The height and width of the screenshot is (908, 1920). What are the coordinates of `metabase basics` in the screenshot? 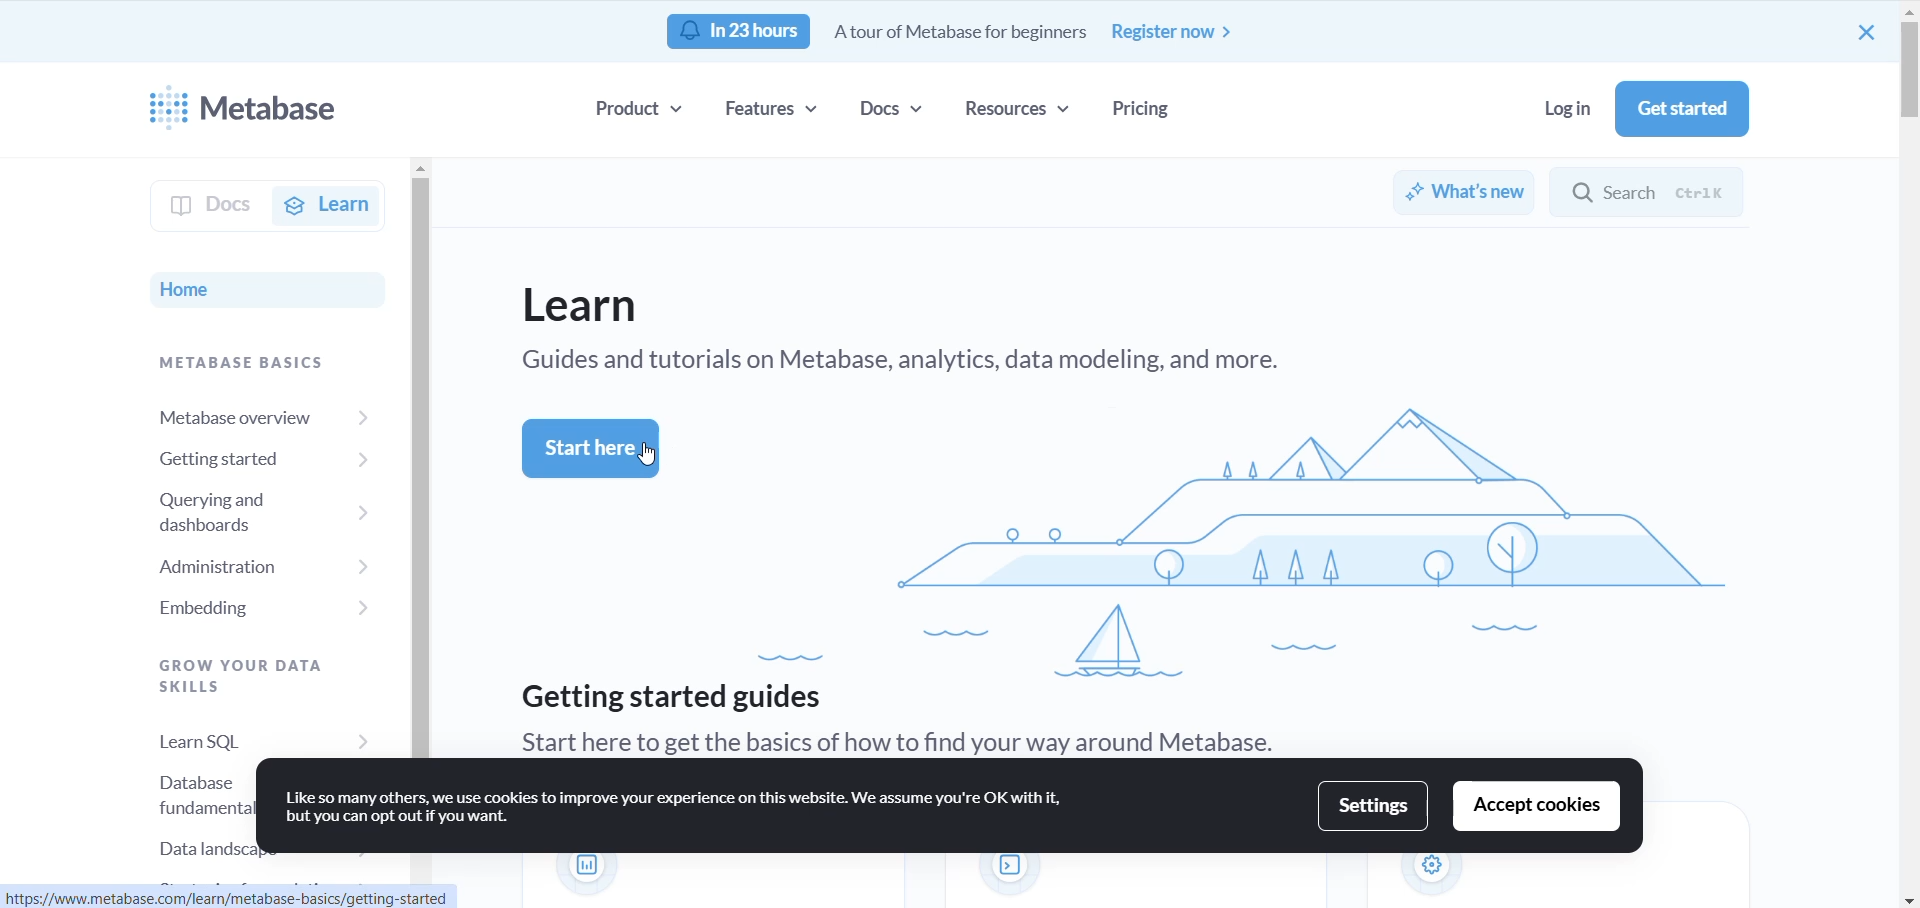 It's located at (242, 363).